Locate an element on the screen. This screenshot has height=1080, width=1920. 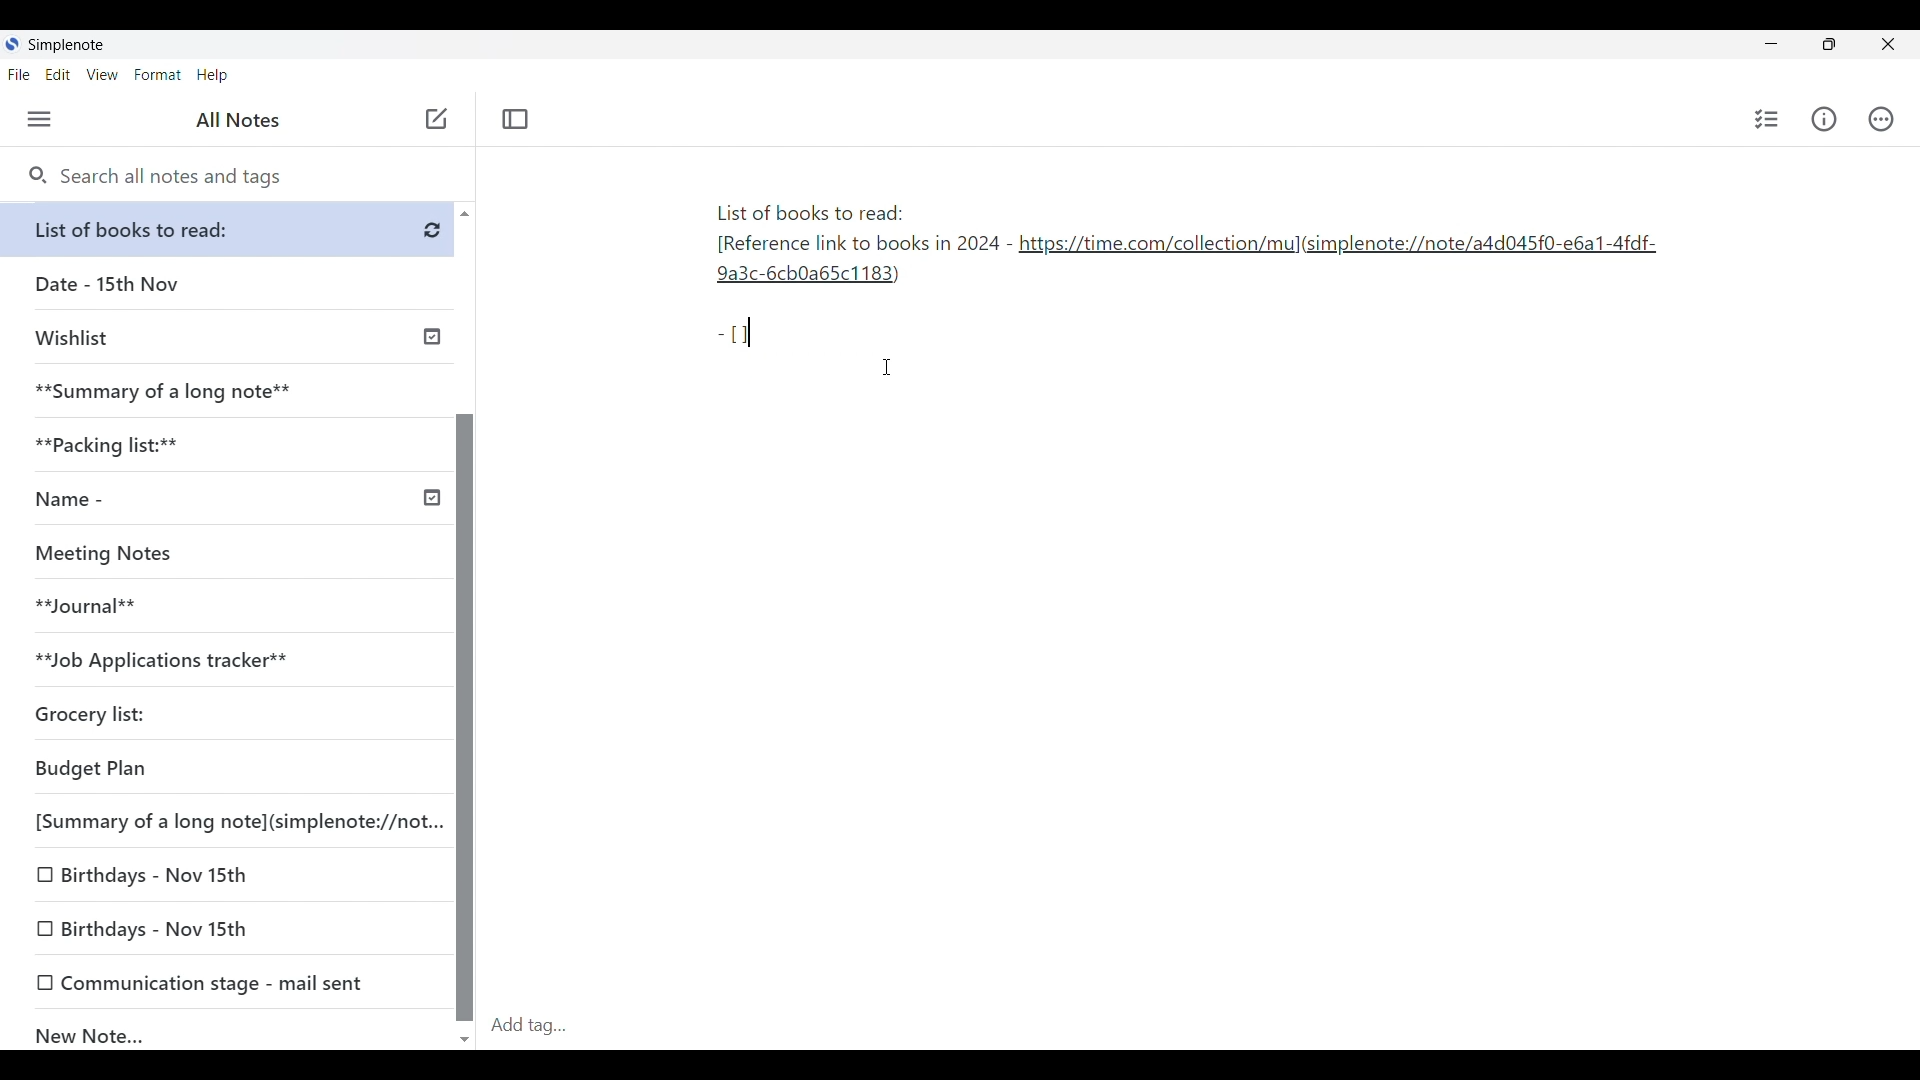
Info is located at coordinates (1824, 119).